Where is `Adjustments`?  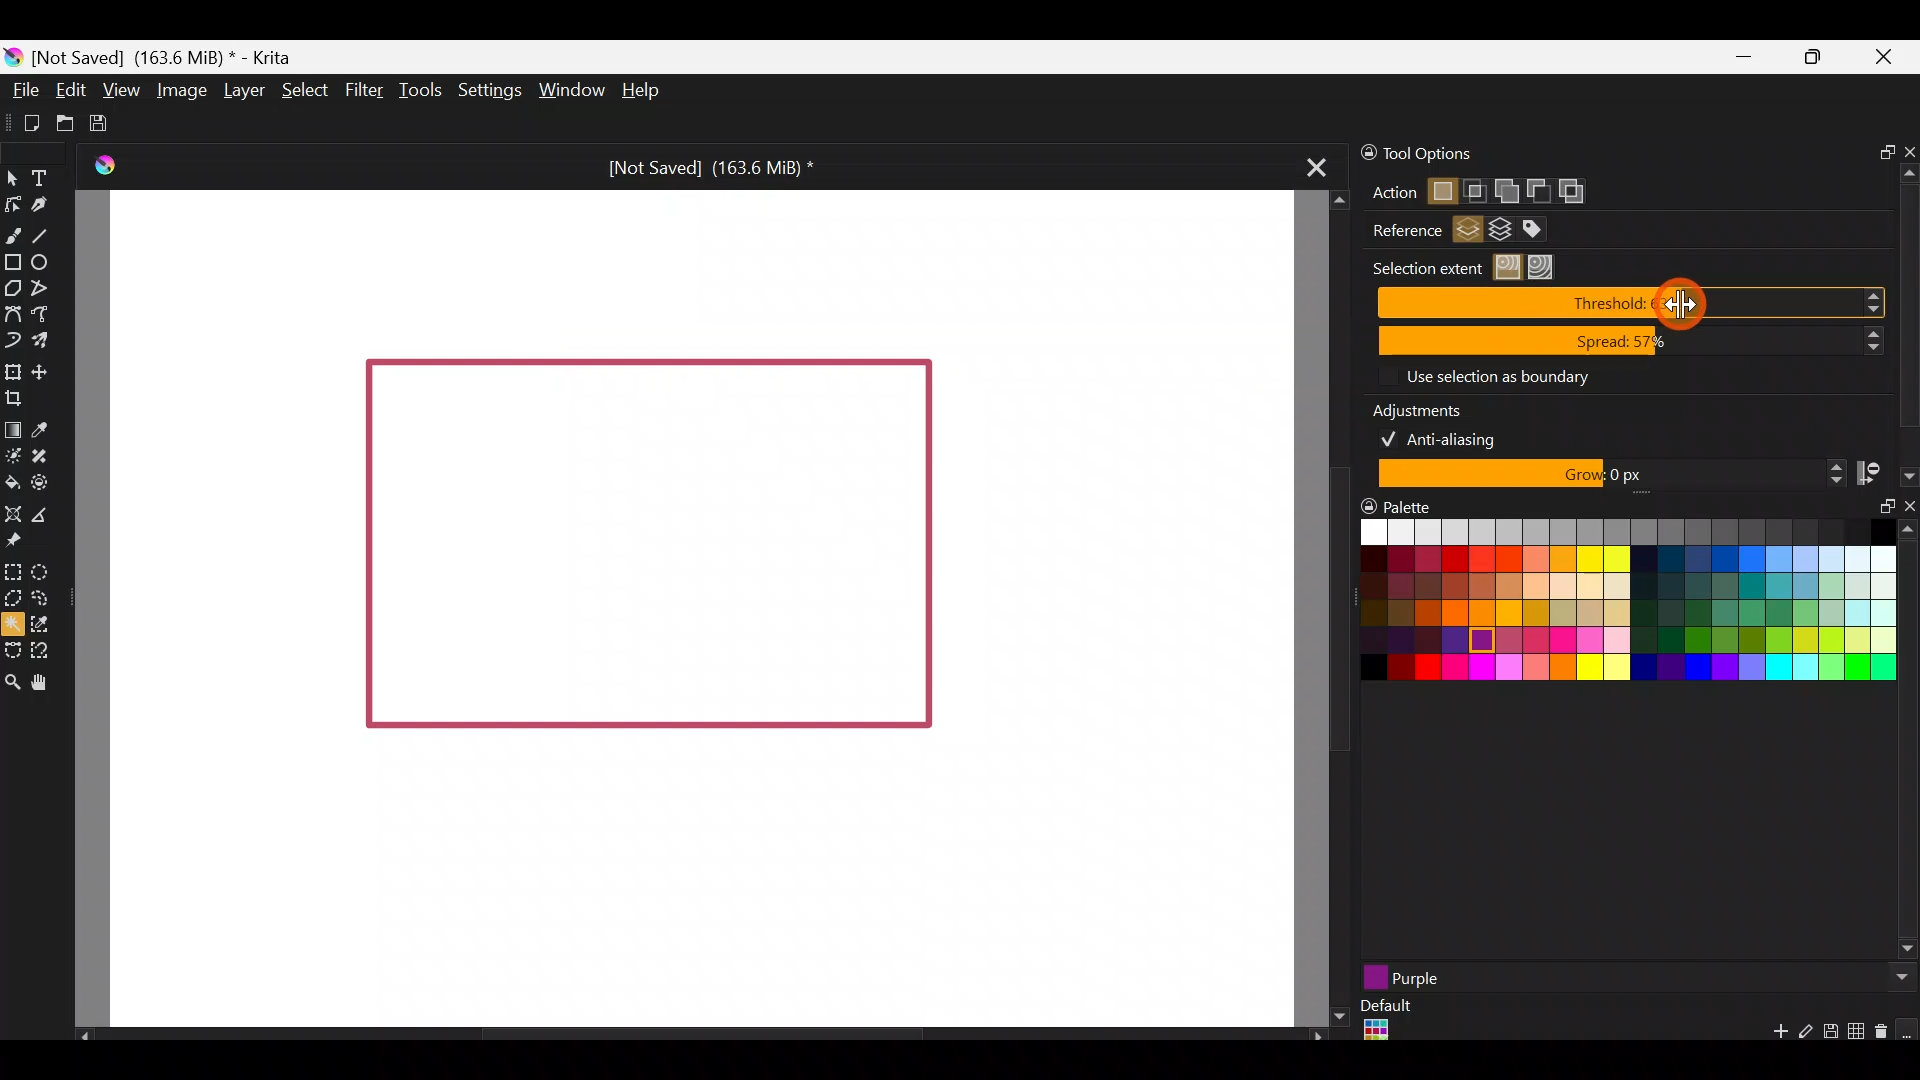
Adjustments is located at coordinates (1430, 407).